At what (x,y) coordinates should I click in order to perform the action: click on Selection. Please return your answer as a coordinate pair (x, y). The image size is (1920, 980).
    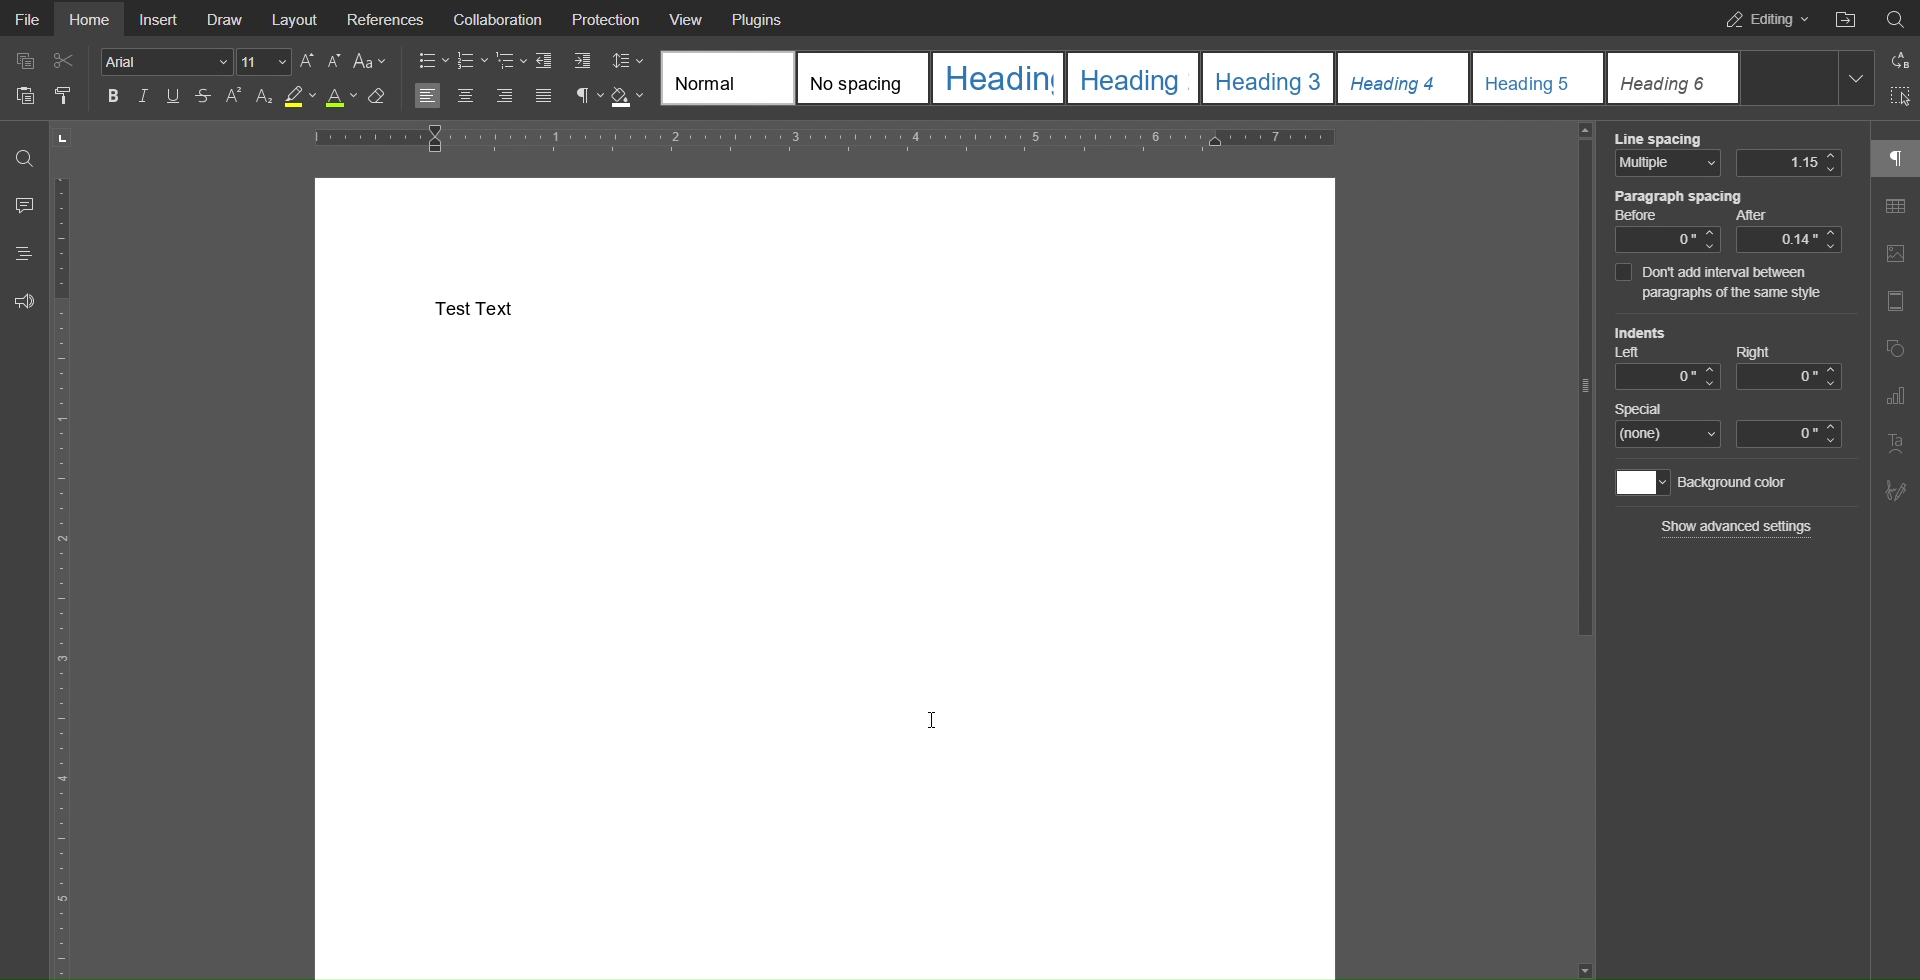
    Looking at the image, I should click on (1896, 98).